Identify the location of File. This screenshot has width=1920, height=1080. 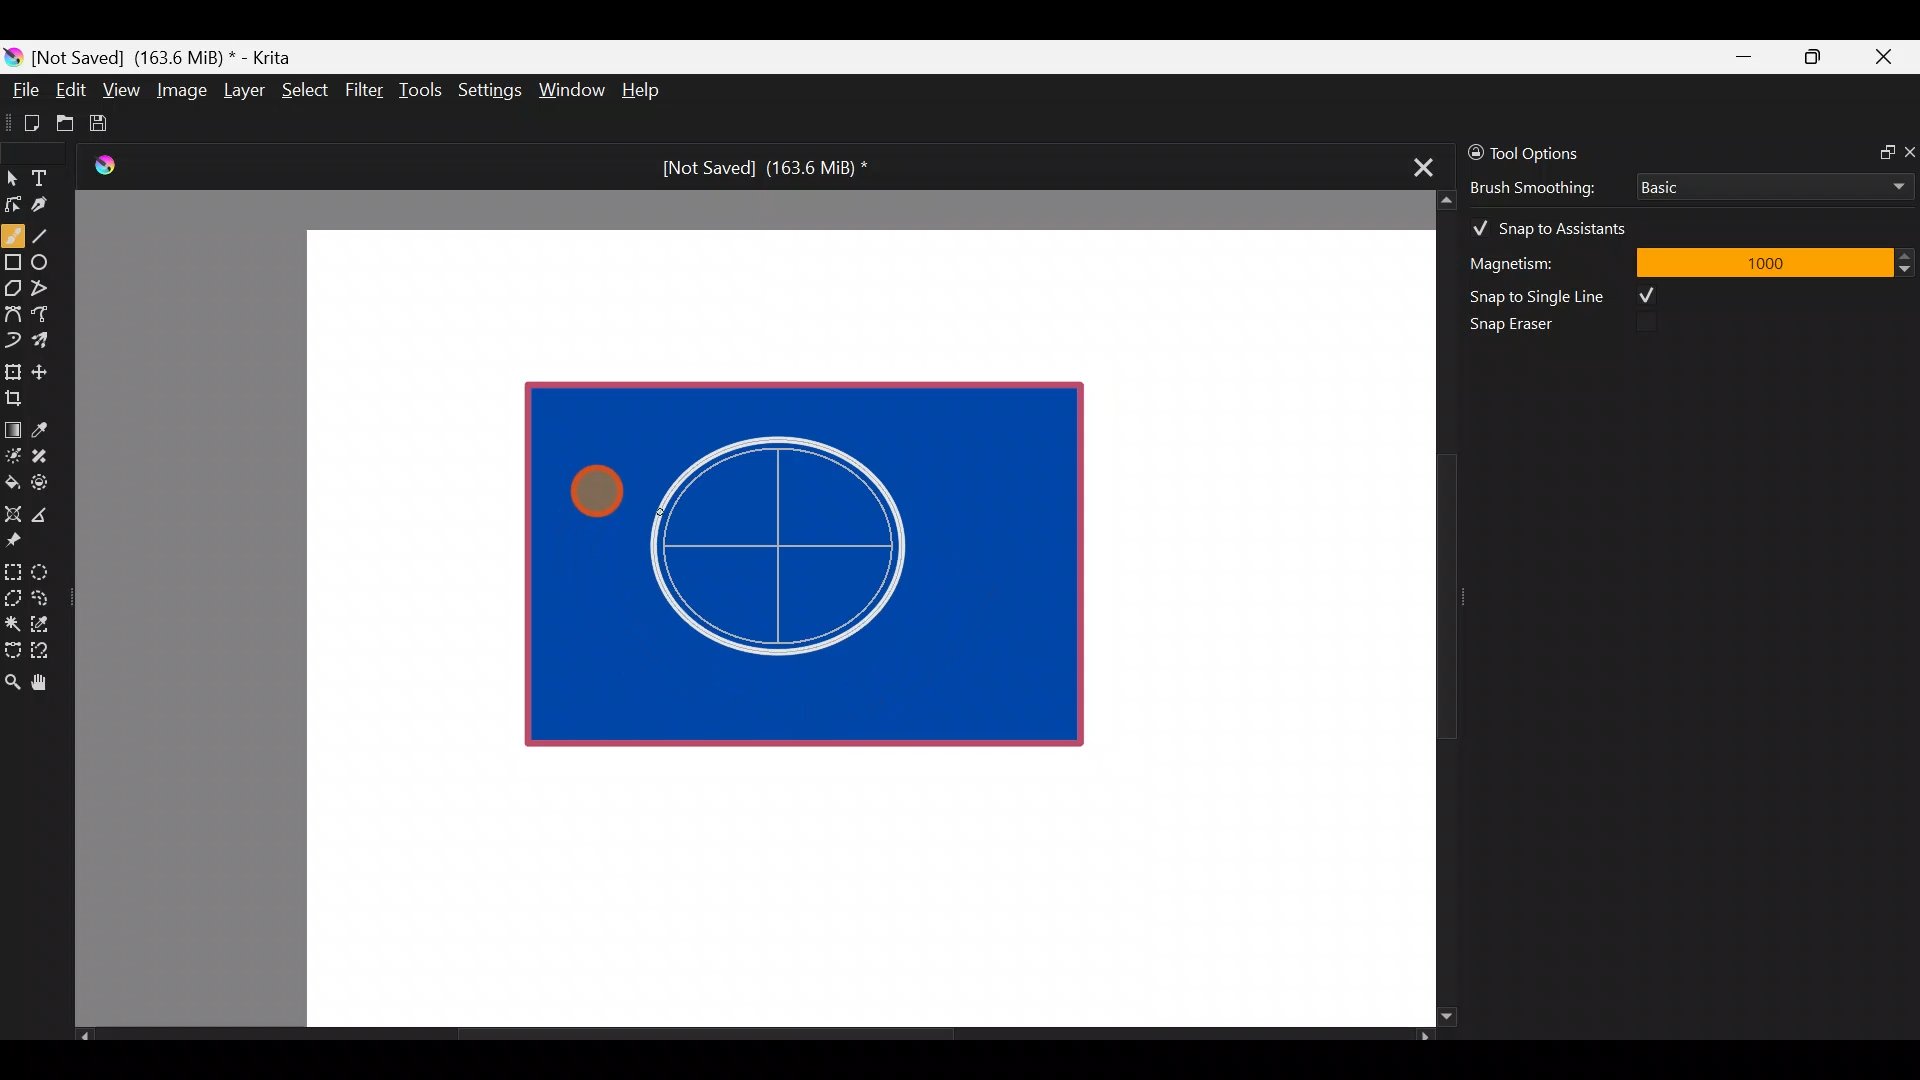
(20, 94).